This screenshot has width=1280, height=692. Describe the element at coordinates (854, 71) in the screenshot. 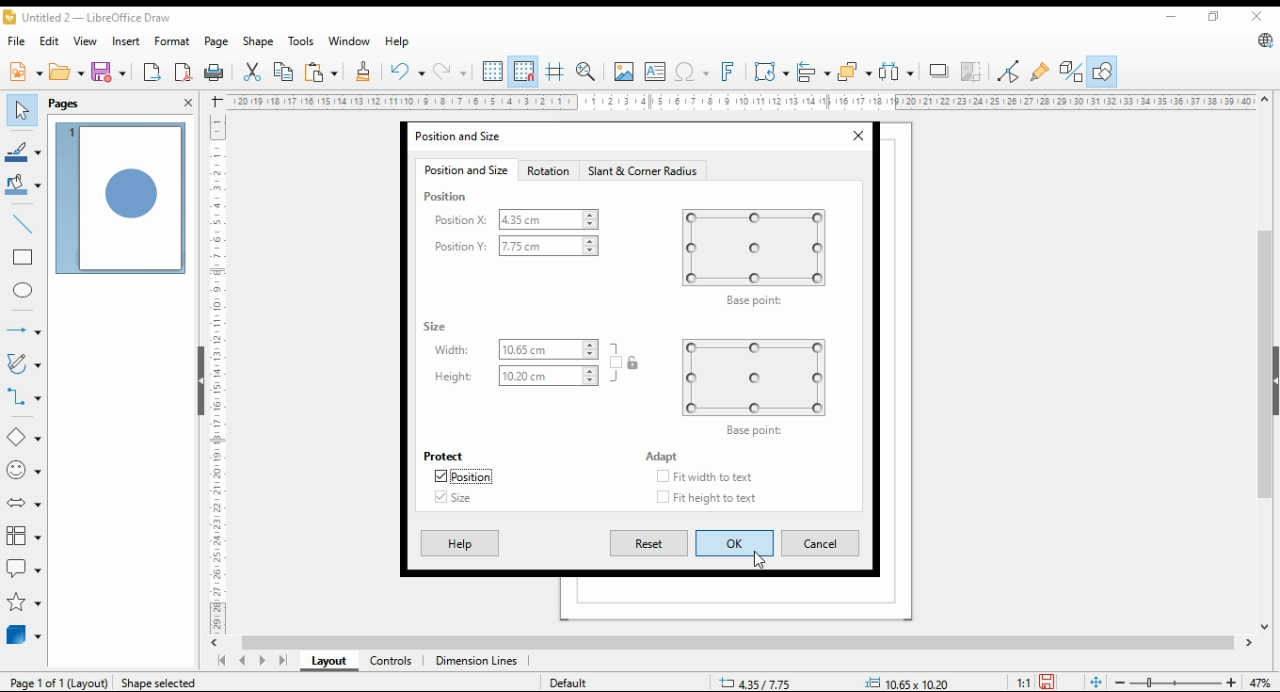

I see `arrange` at that location.